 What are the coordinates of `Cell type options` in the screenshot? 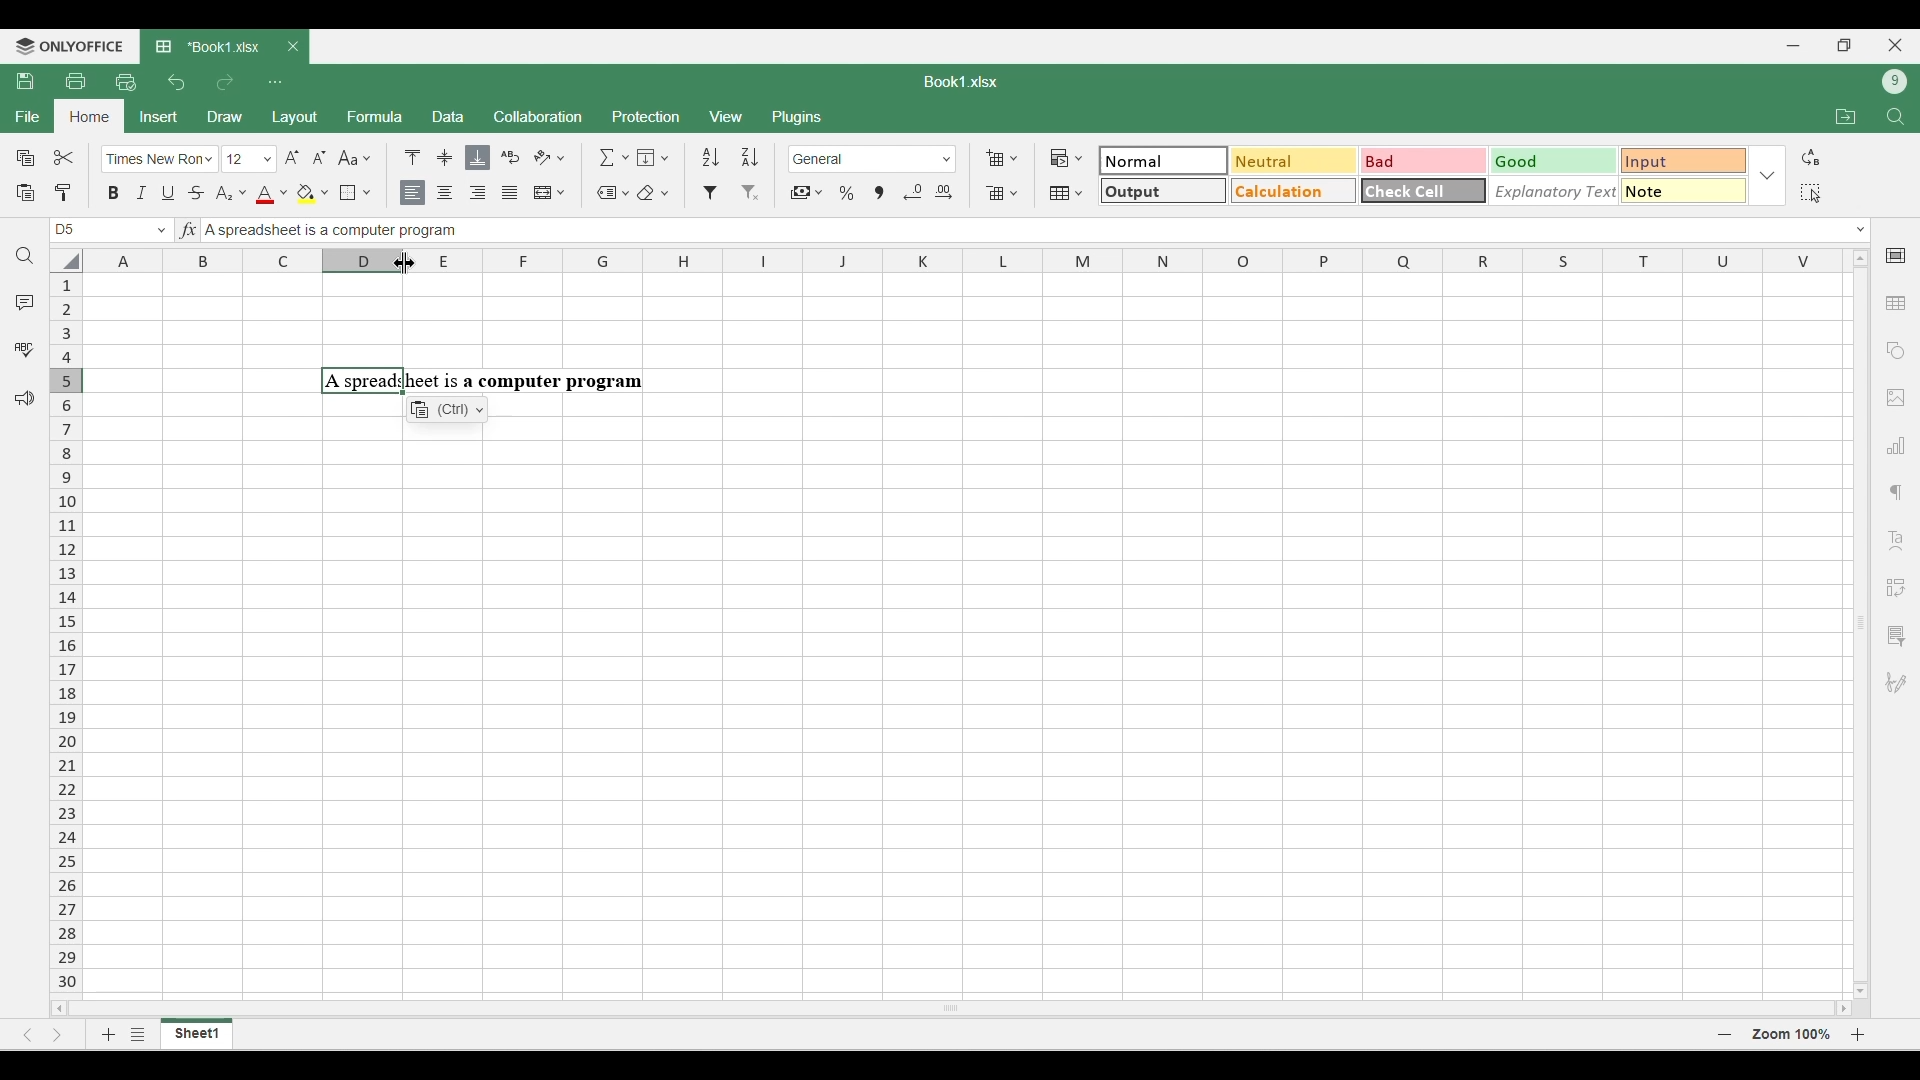 It's located at (1424, 176).